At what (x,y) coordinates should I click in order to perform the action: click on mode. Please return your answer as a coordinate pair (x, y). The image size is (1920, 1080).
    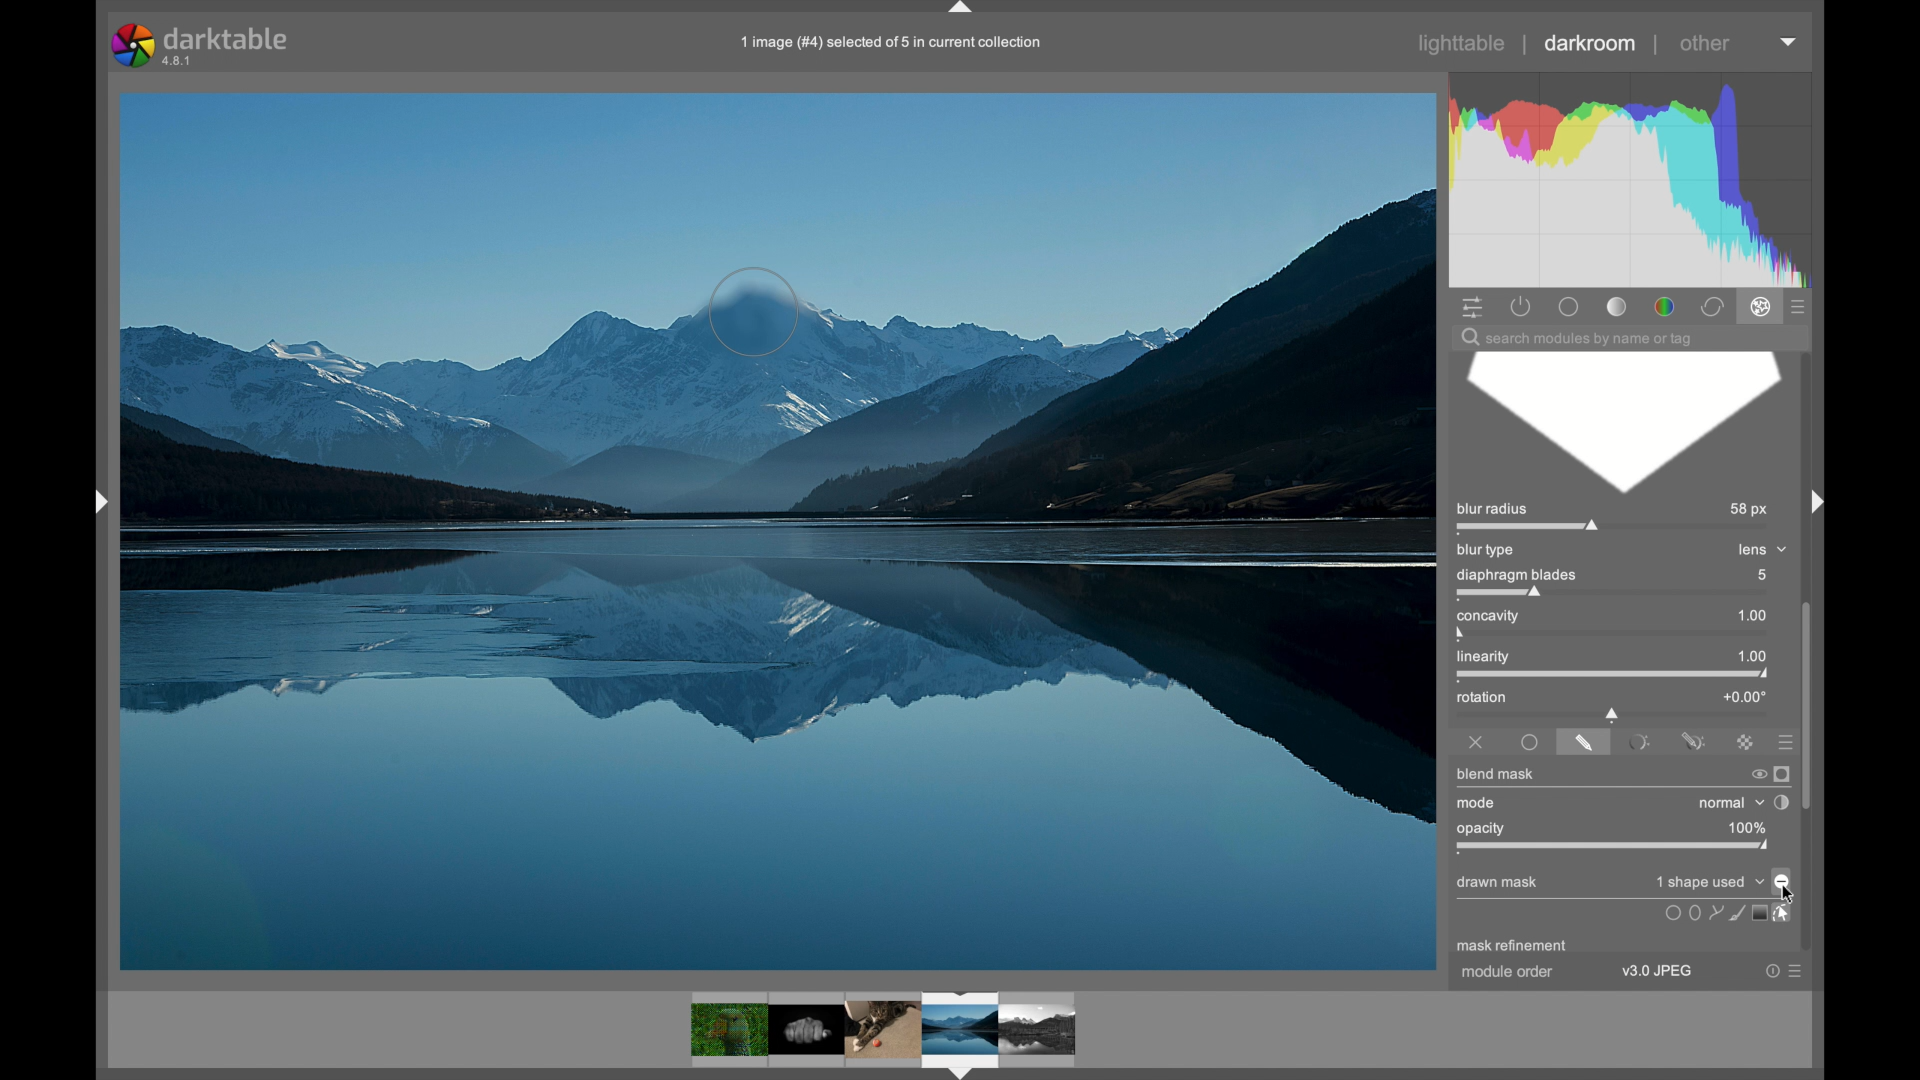
    Looking at the image, I should click on (1476, 803).